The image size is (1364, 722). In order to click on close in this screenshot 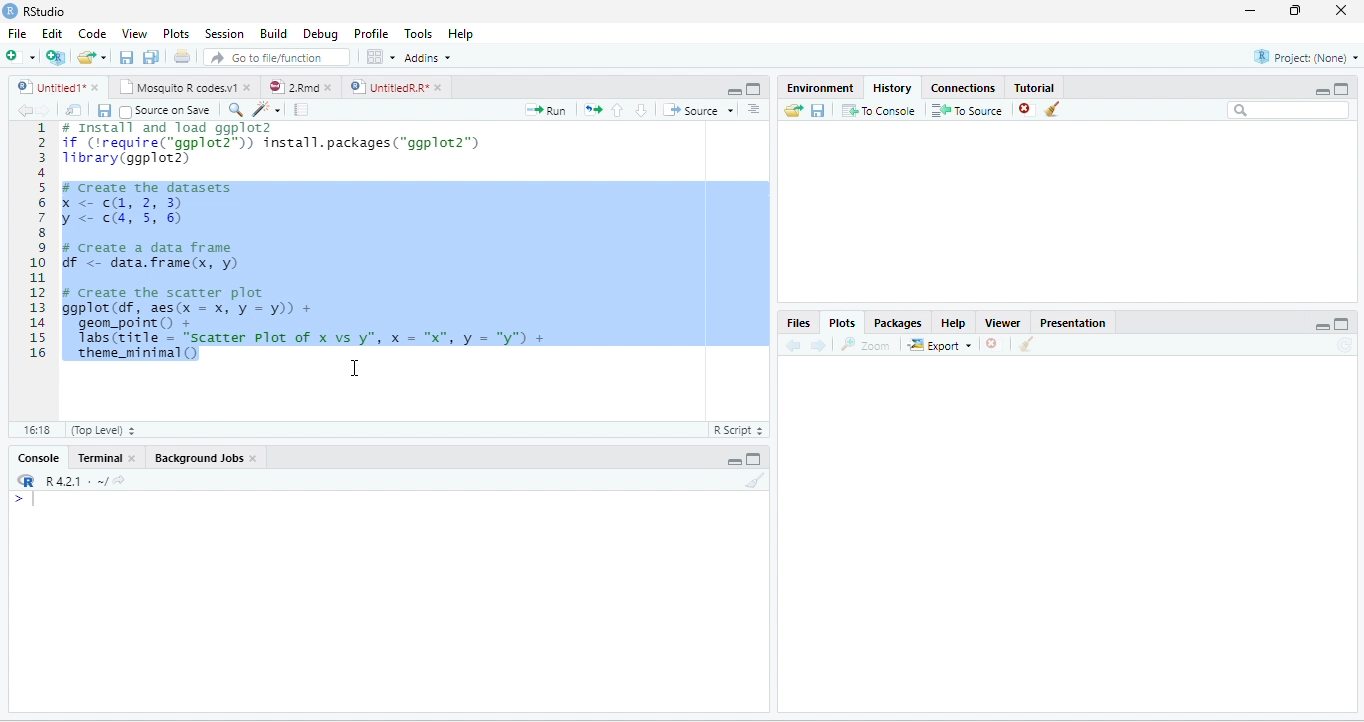, I will do `click(1340, 11)`.